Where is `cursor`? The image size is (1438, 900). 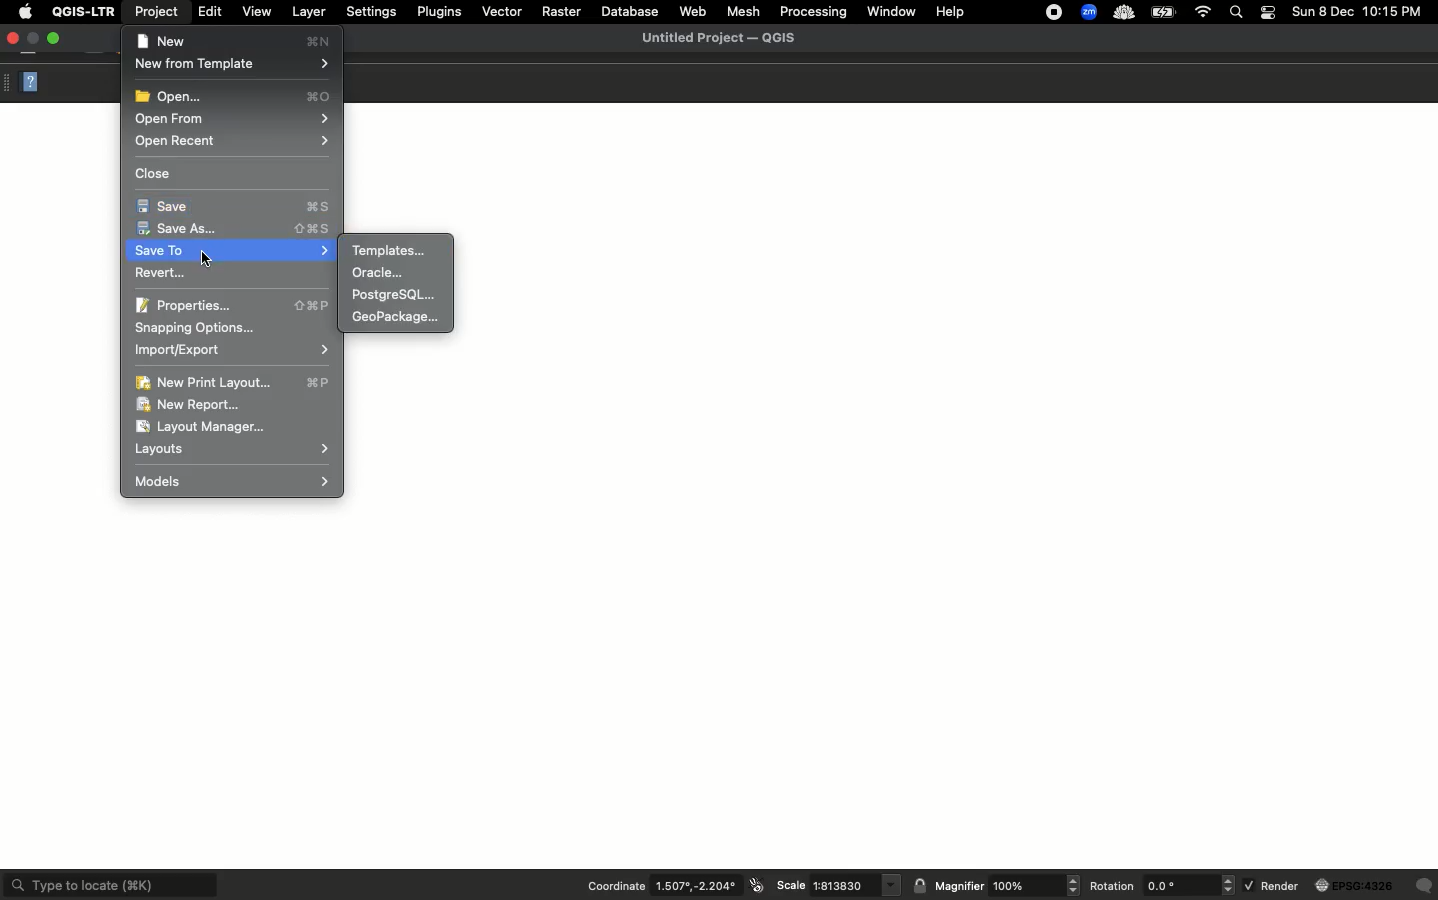 cursor is located at coordinates (210, 258).